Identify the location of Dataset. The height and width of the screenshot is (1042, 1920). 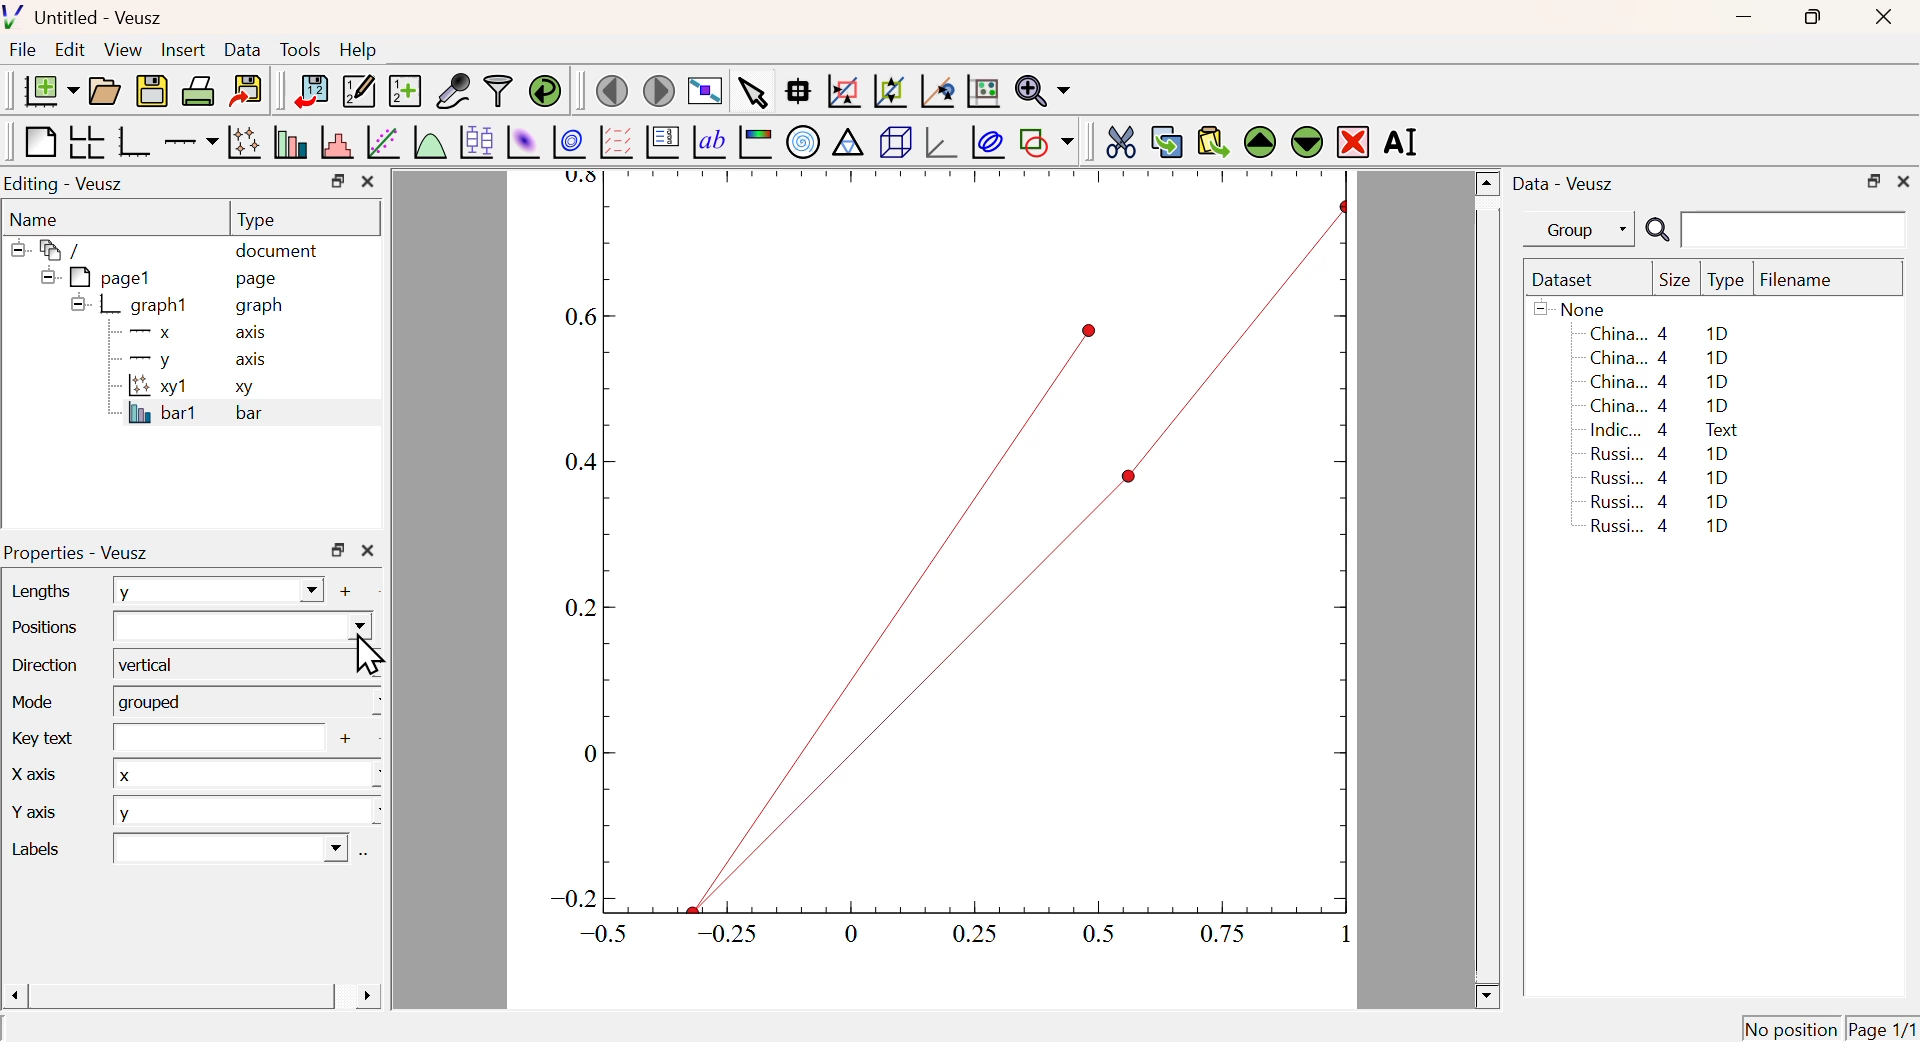
(1567, 281).